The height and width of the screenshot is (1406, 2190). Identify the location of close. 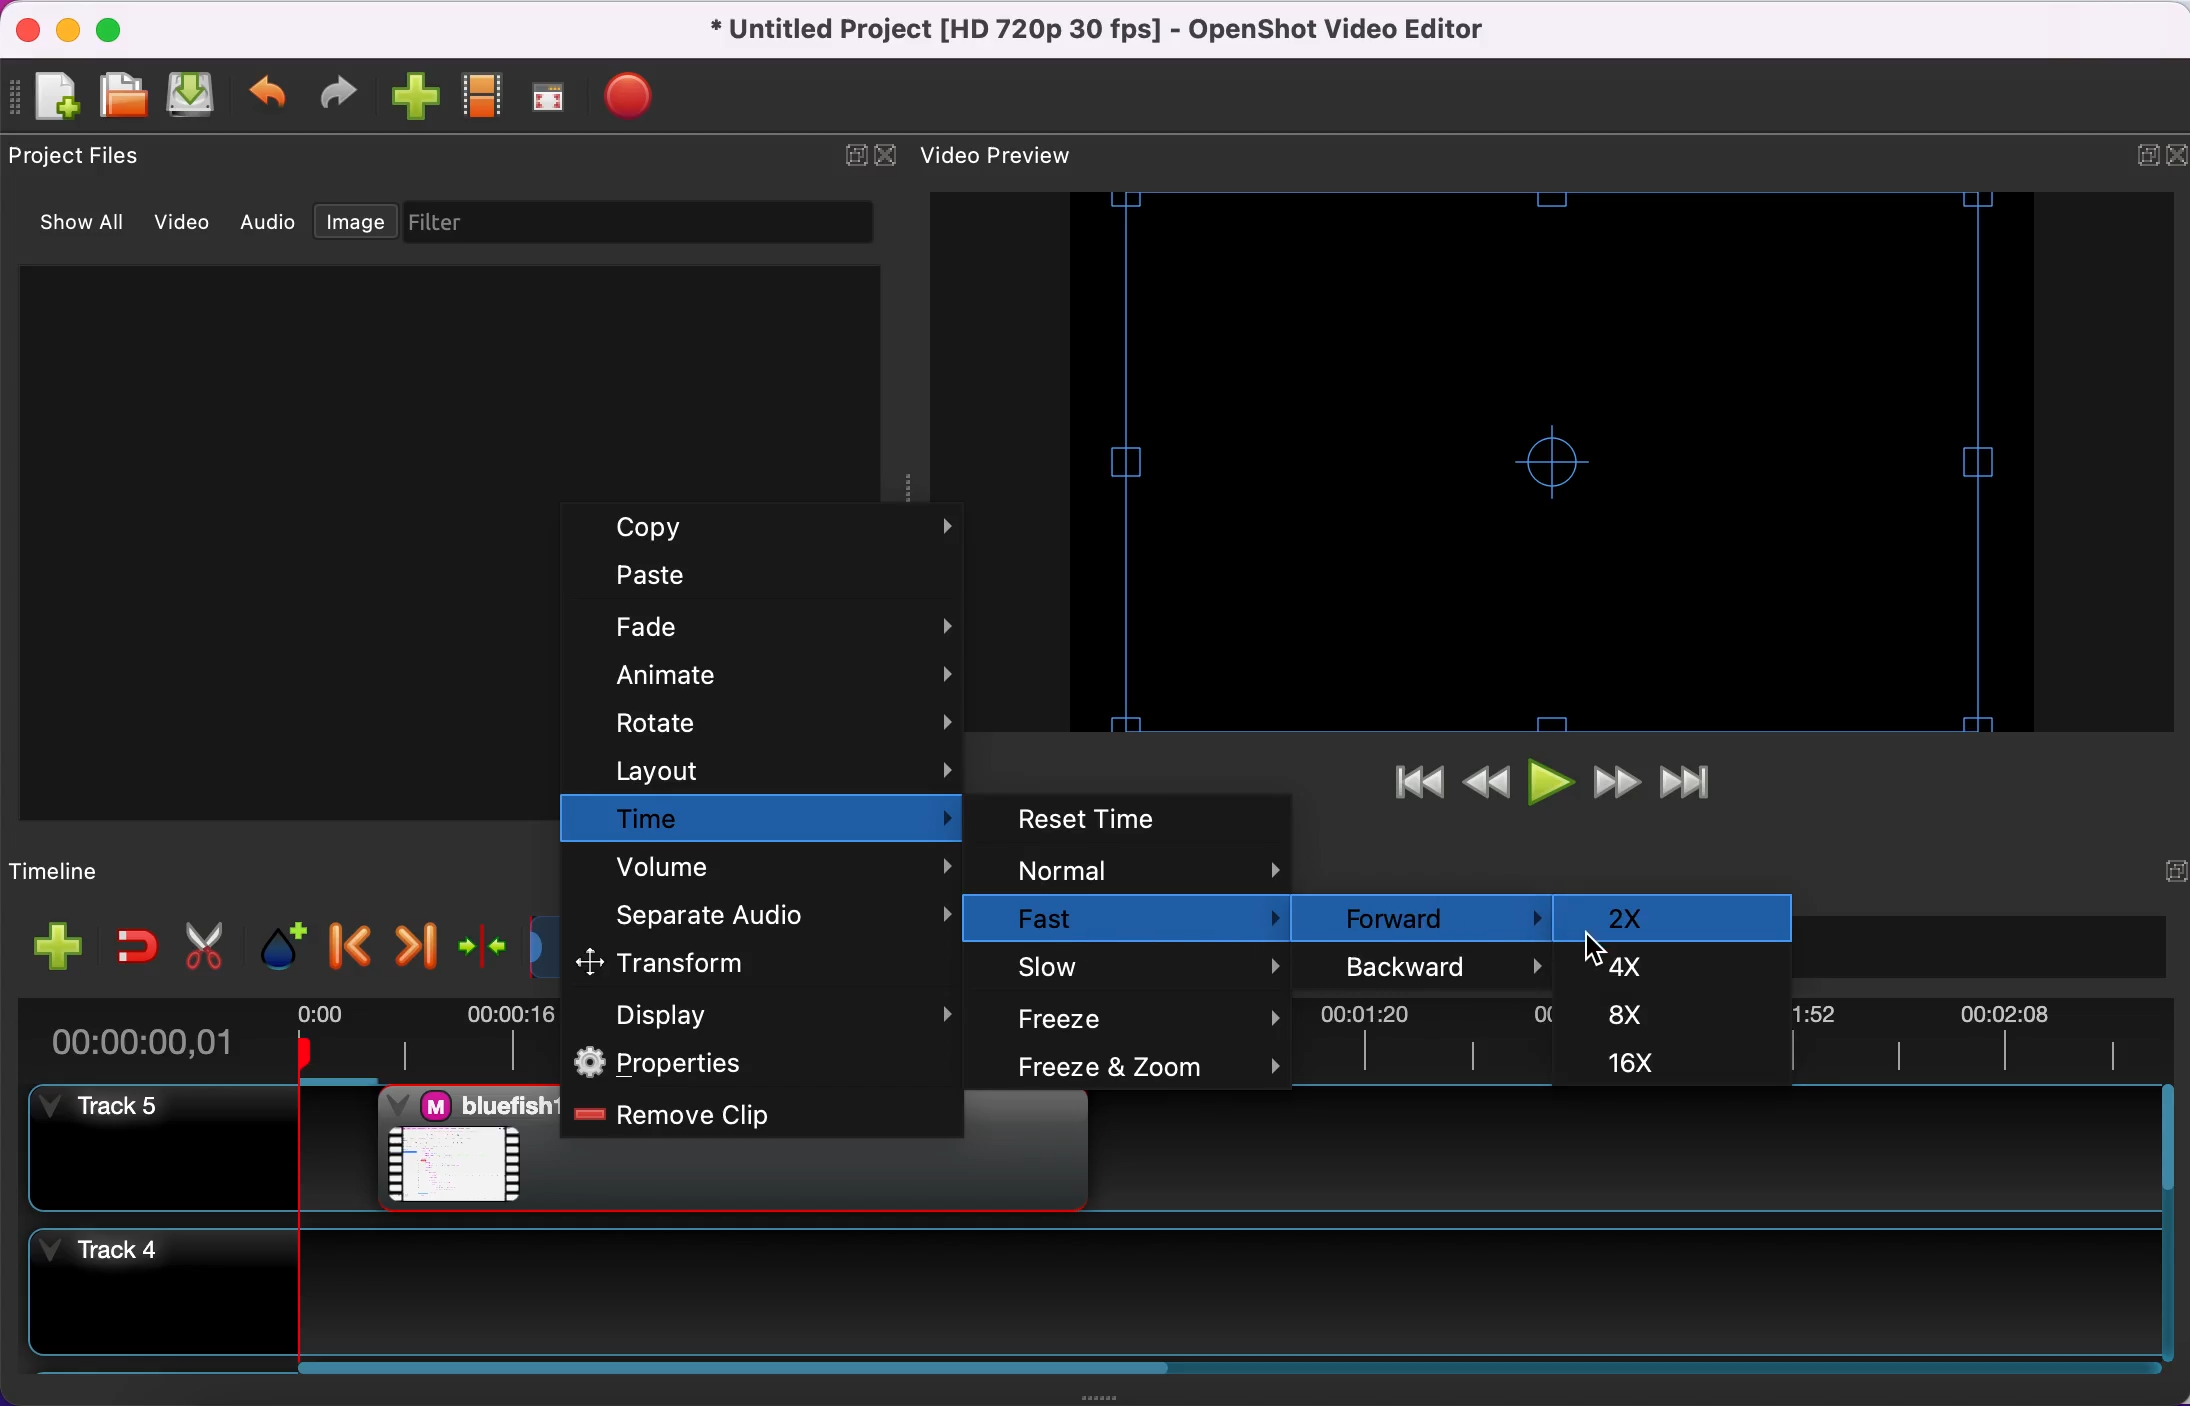
(2176, 156).